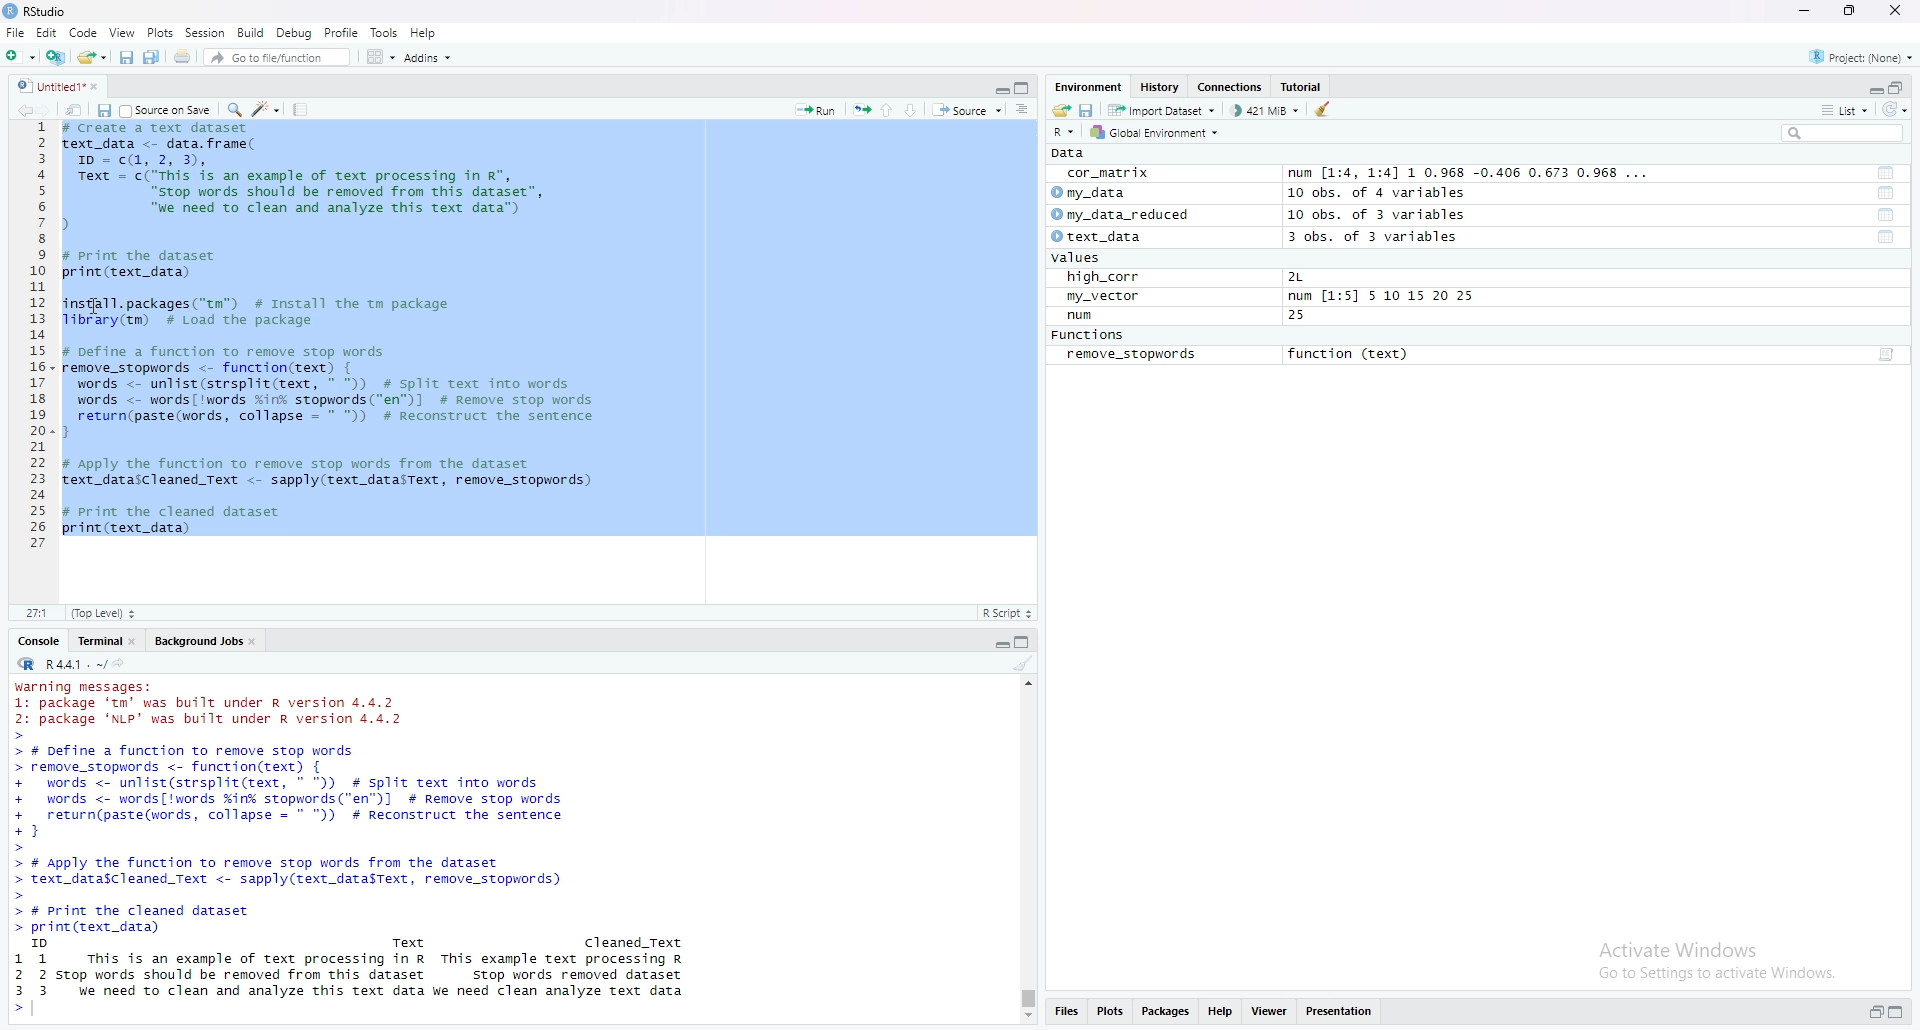  What do you see at coordinates (205, 32) in the screenshot?
I see `session` at bounding box center [205, 32].